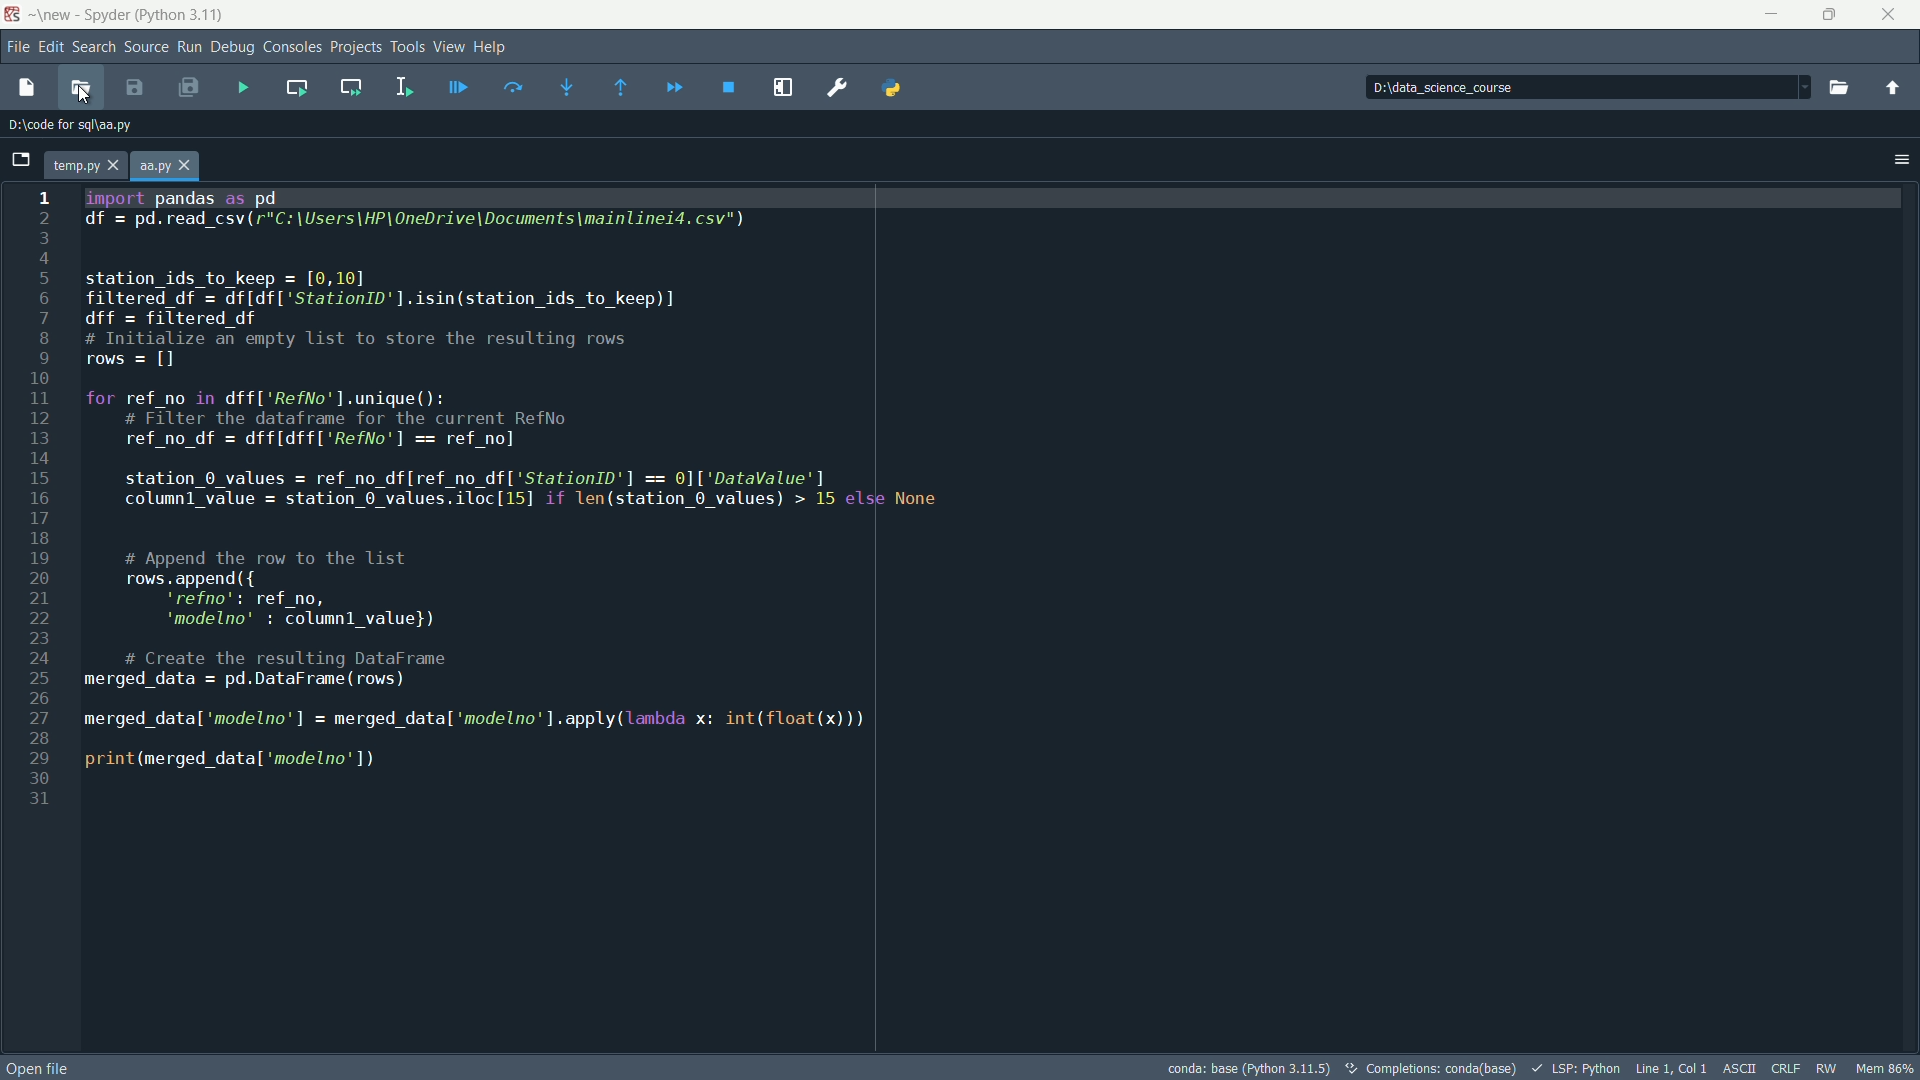  What do you see at coordinates (1836, 88) in the screenshot?
I see `Browse a working directory` at bounding box center [1836, 88].